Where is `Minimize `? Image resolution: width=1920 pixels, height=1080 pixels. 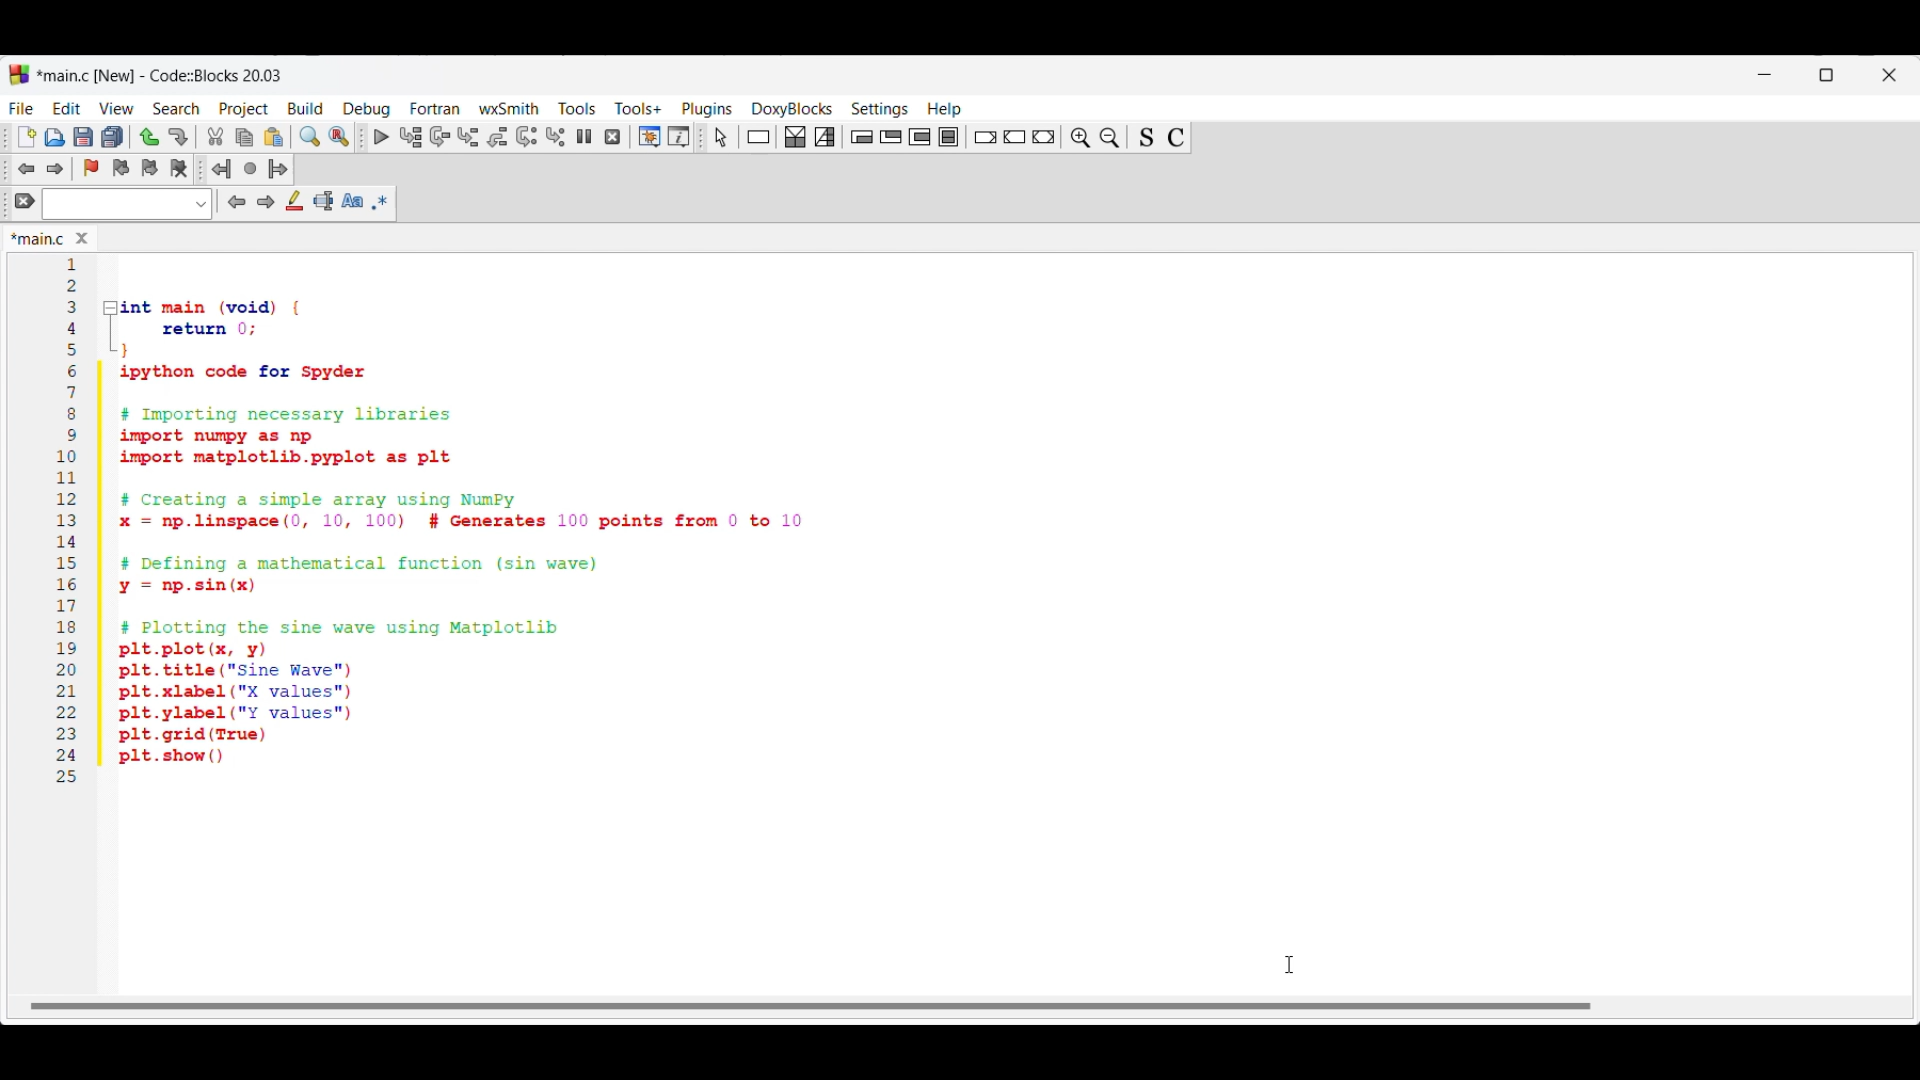 Minimize  is located at coordinates (1765, 75).